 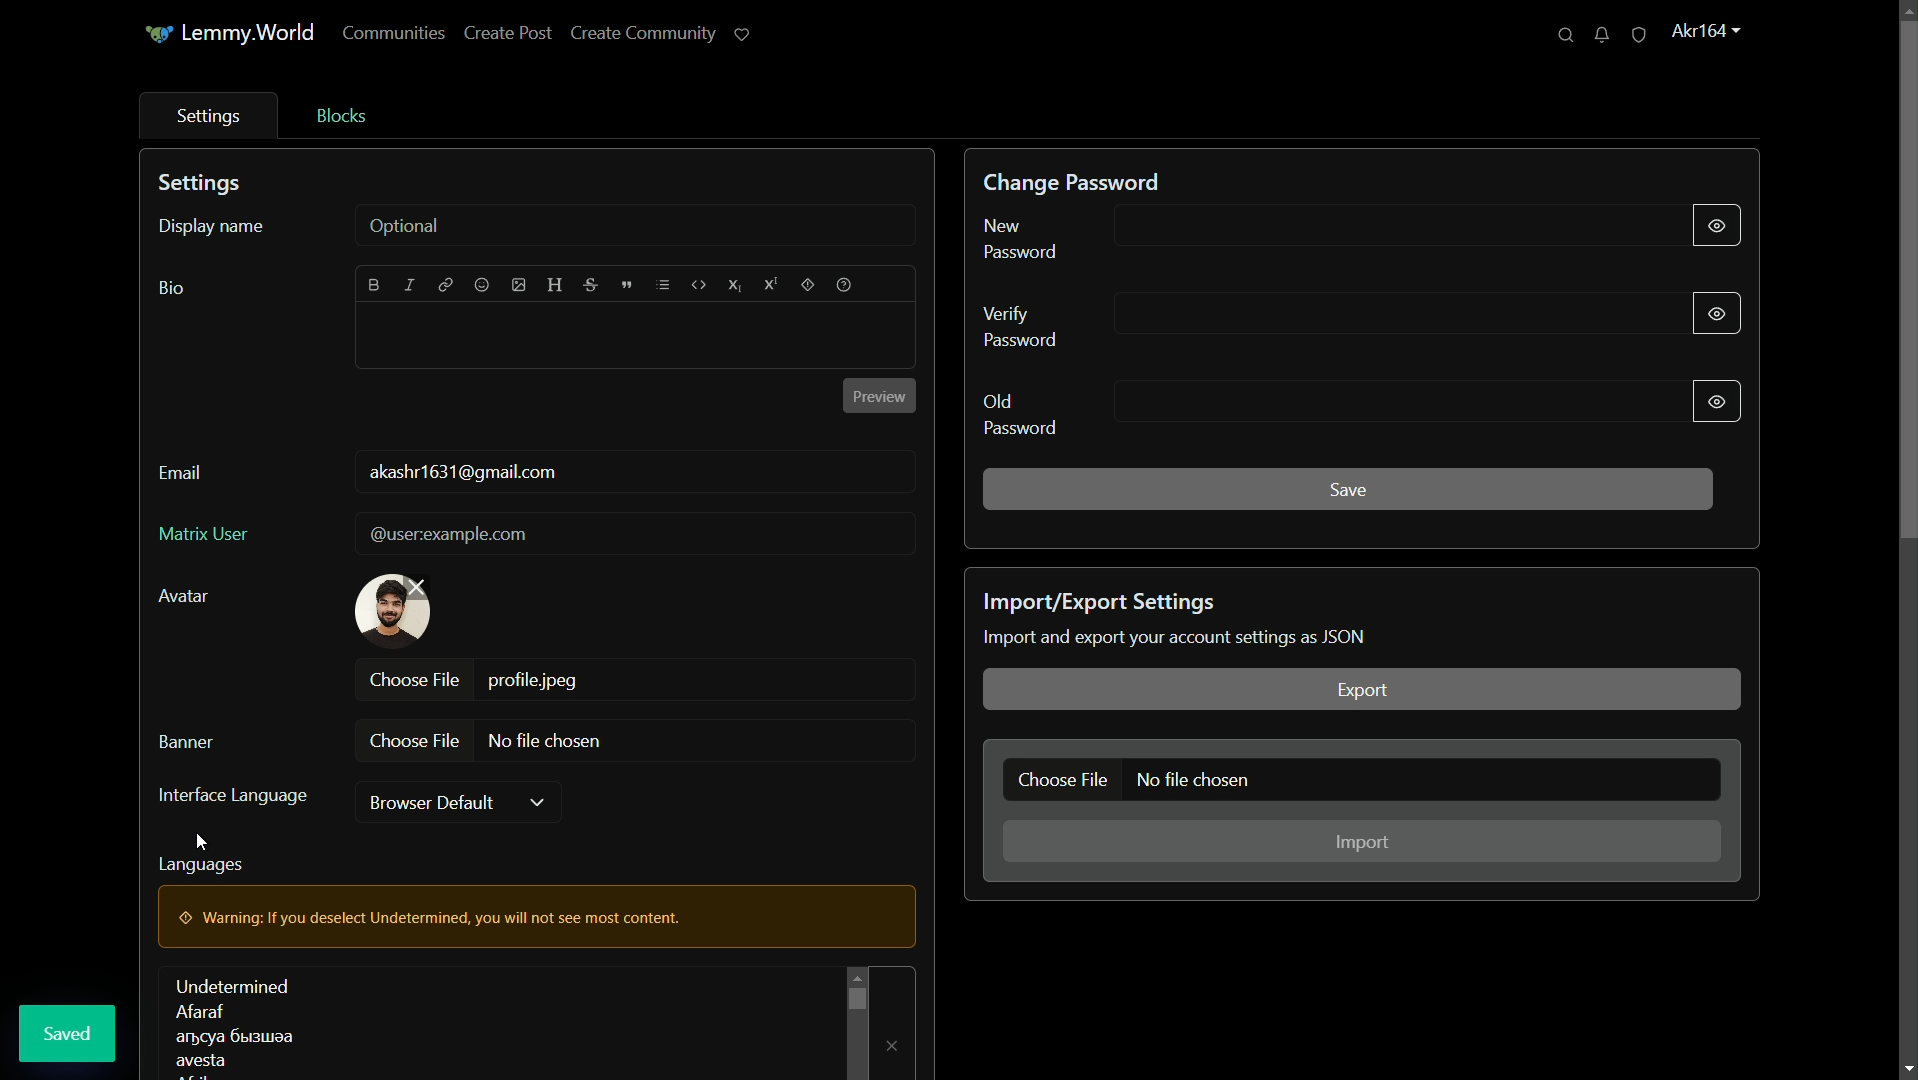 What do you see at coordinates (1349, 489) in the screenshot?
I see `save` at bounding box center [1349, 489].